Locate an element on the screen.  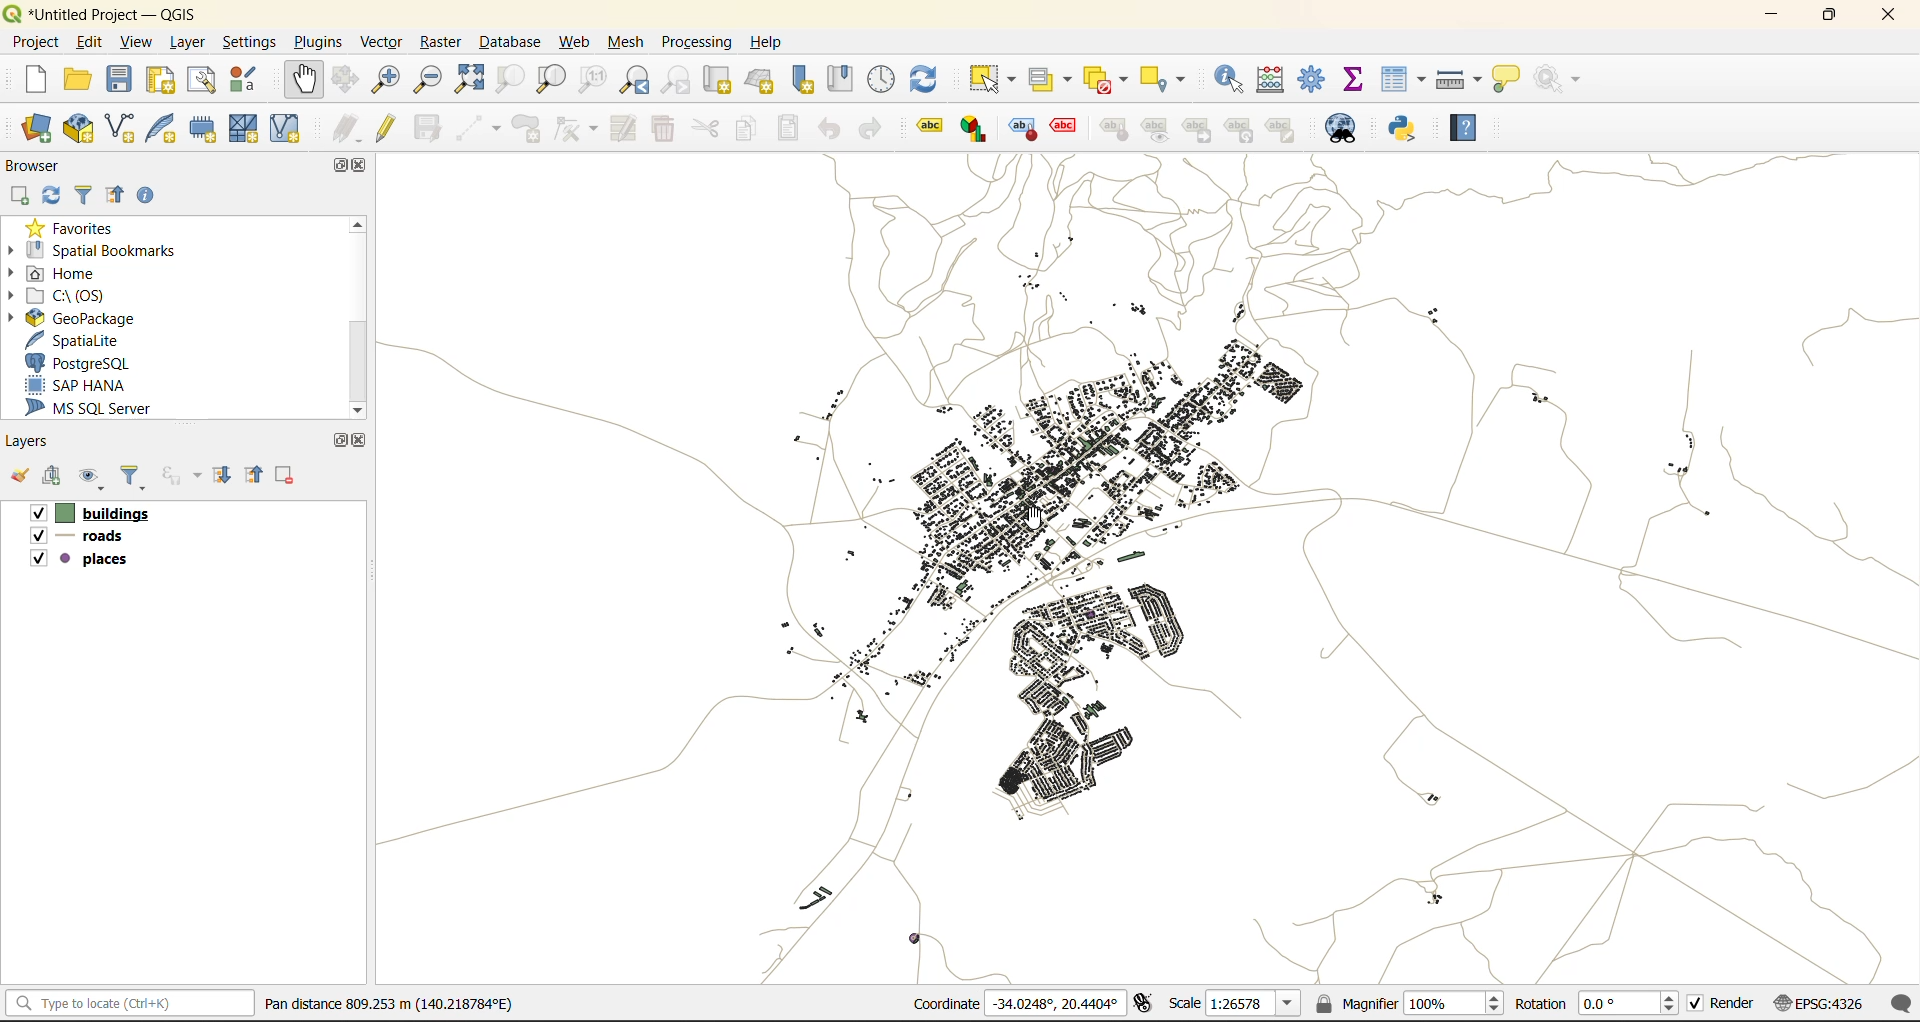
linked label is located at coordinates (1203, 131).